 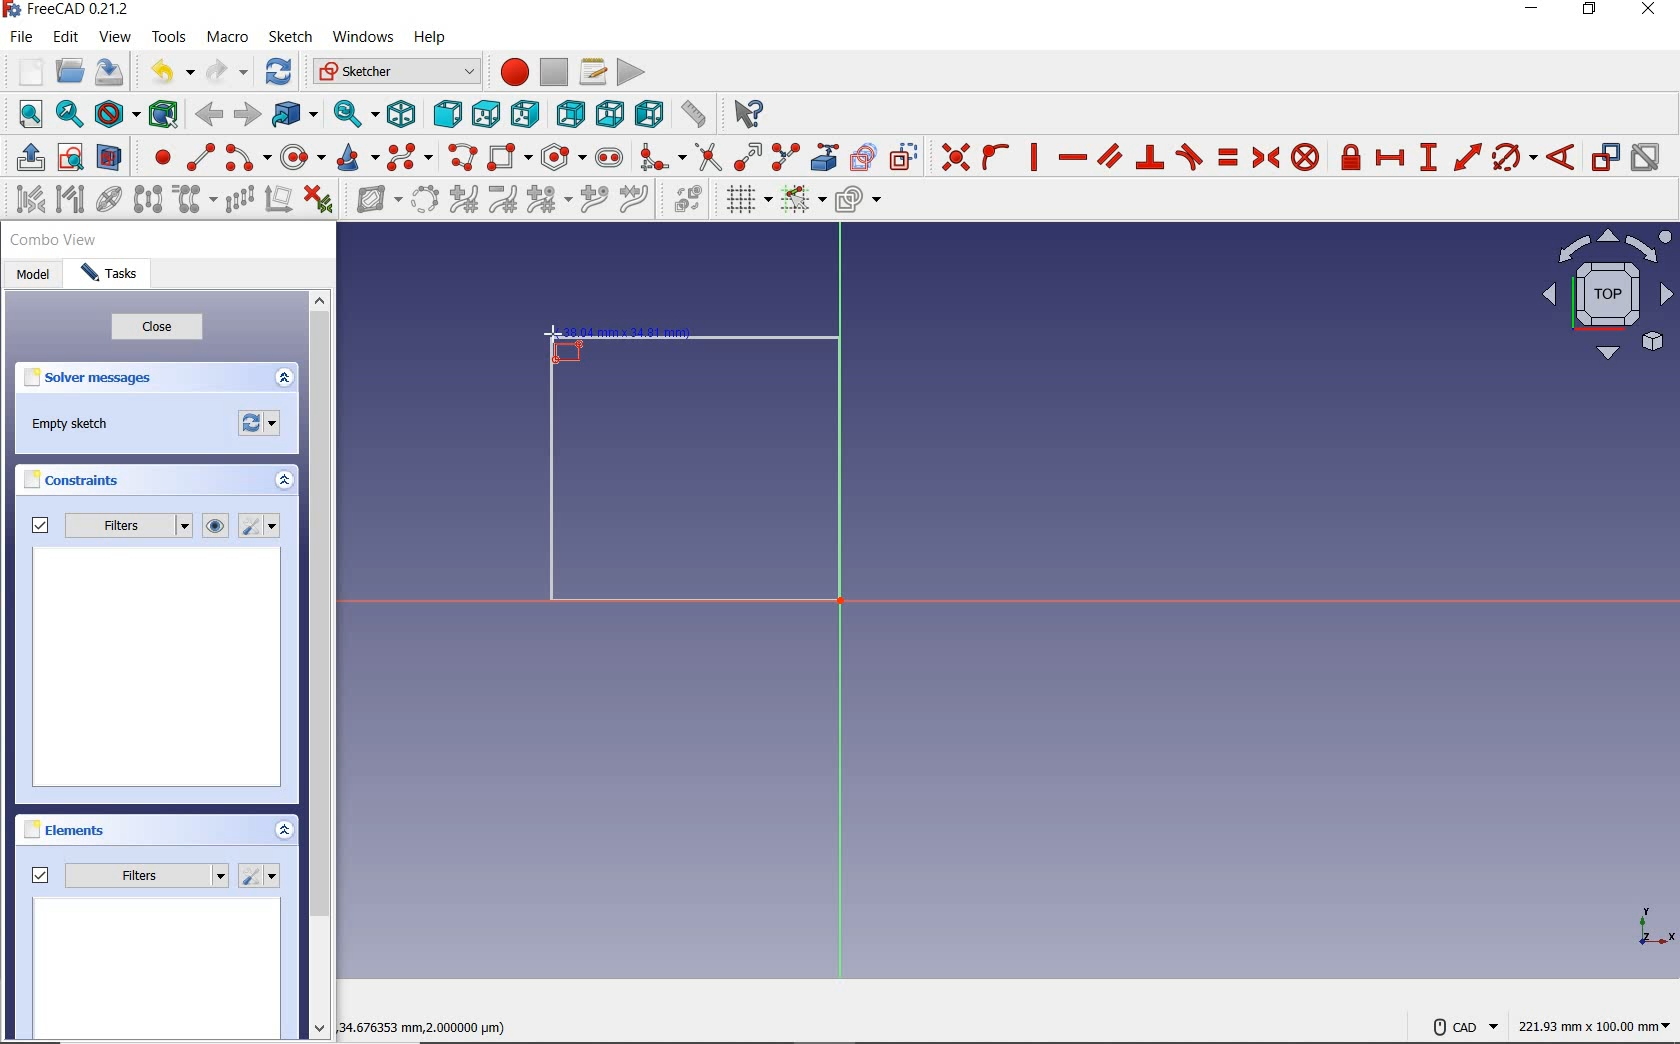 I want to click on forward, so click(x=248, y=115).